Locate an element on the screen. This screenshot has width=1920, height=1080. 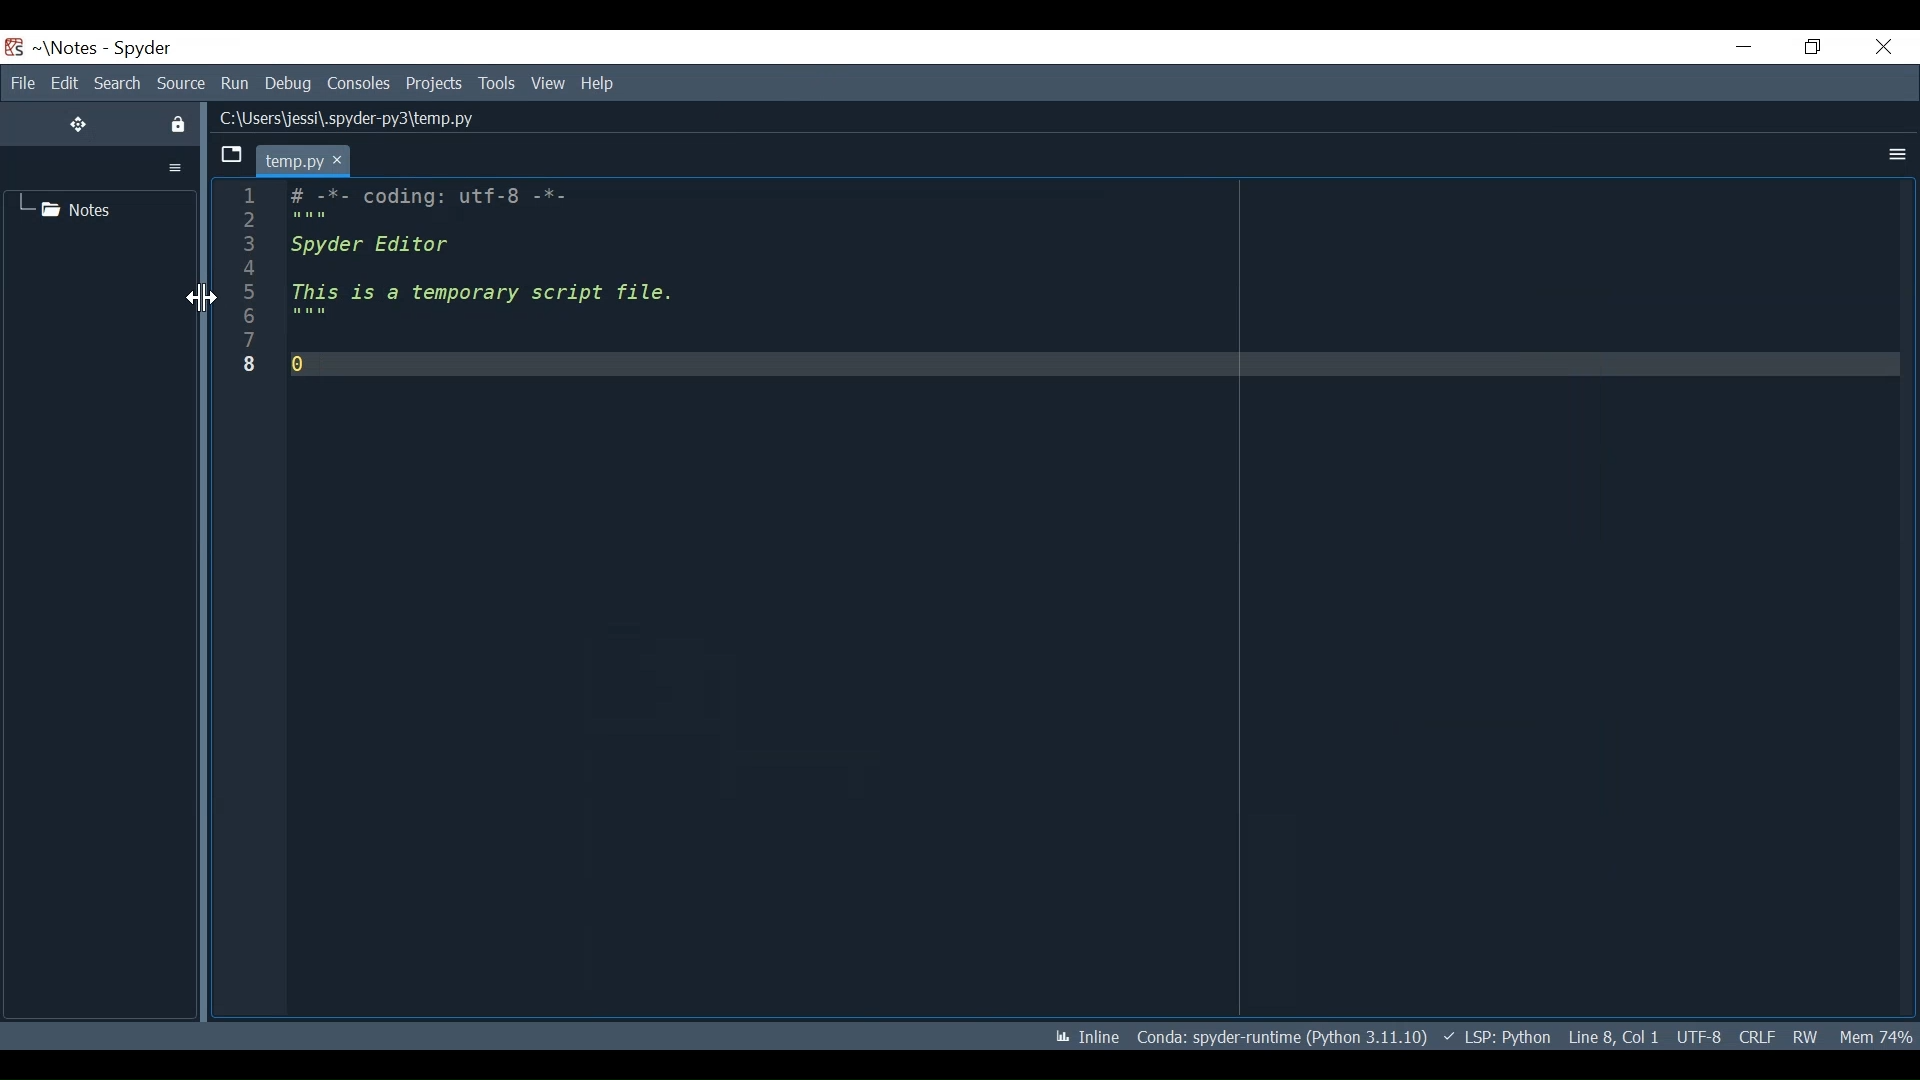
Debug is located at coordinates (289, 84).